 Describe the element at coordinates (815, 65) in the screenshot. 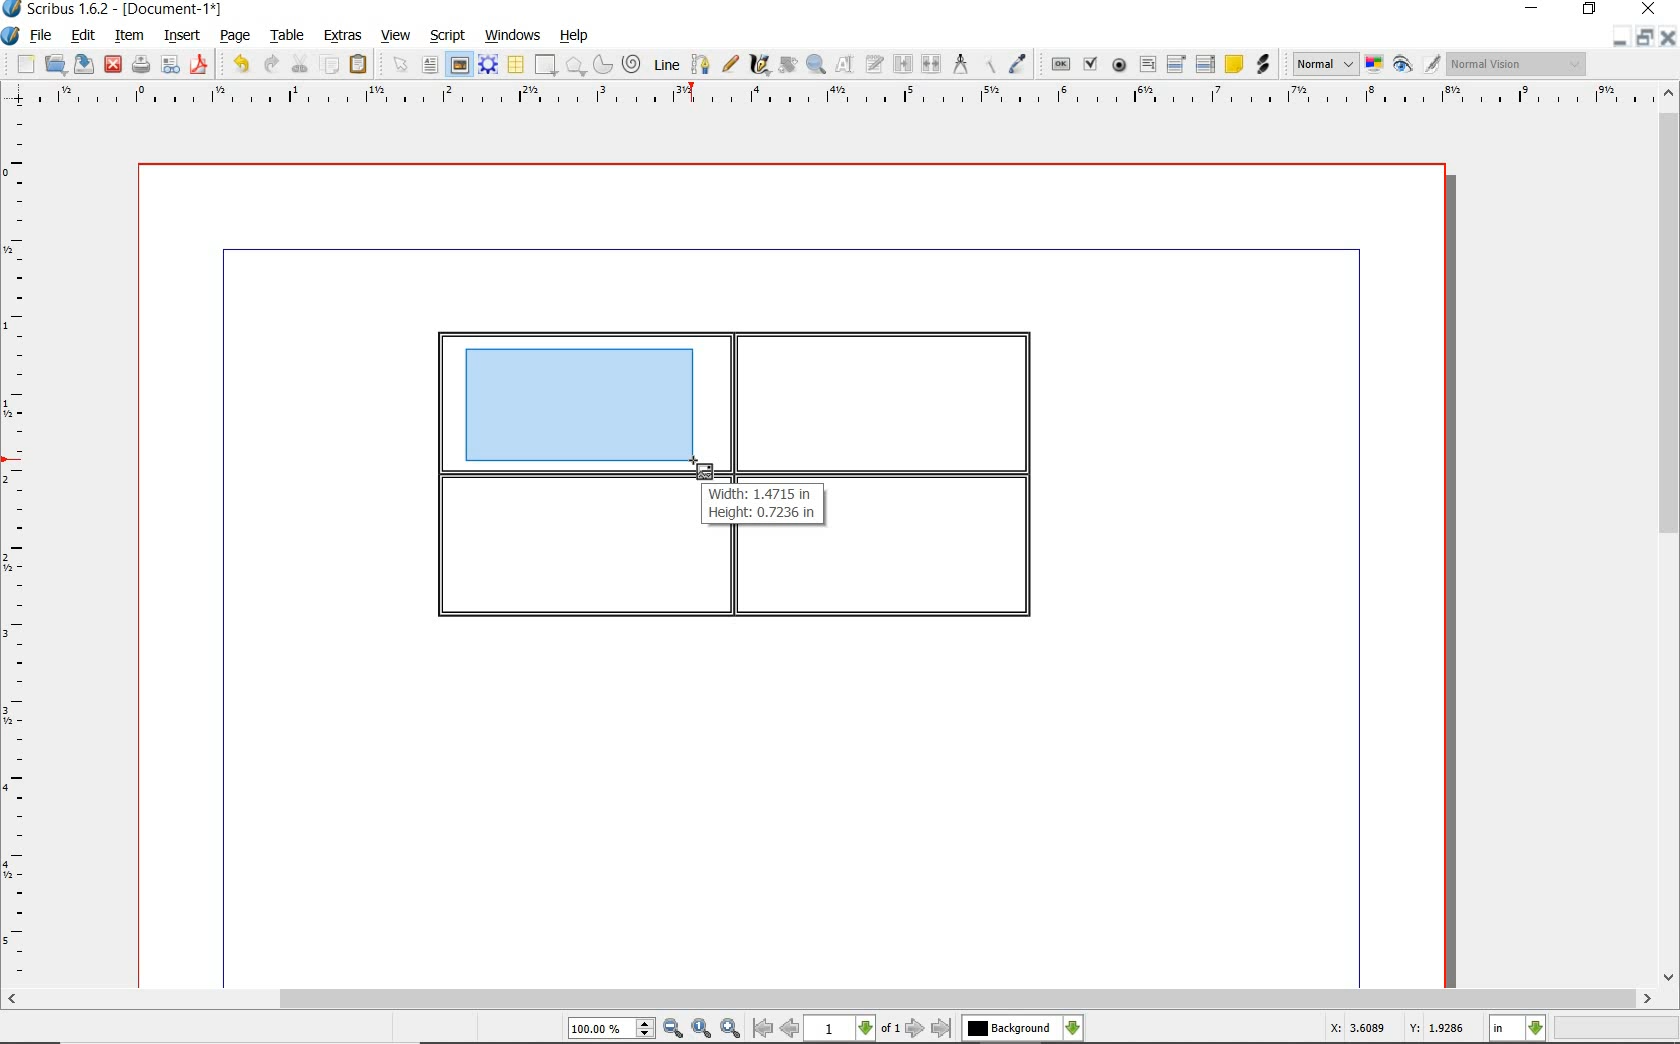

I see `zoom in or out` at that location.